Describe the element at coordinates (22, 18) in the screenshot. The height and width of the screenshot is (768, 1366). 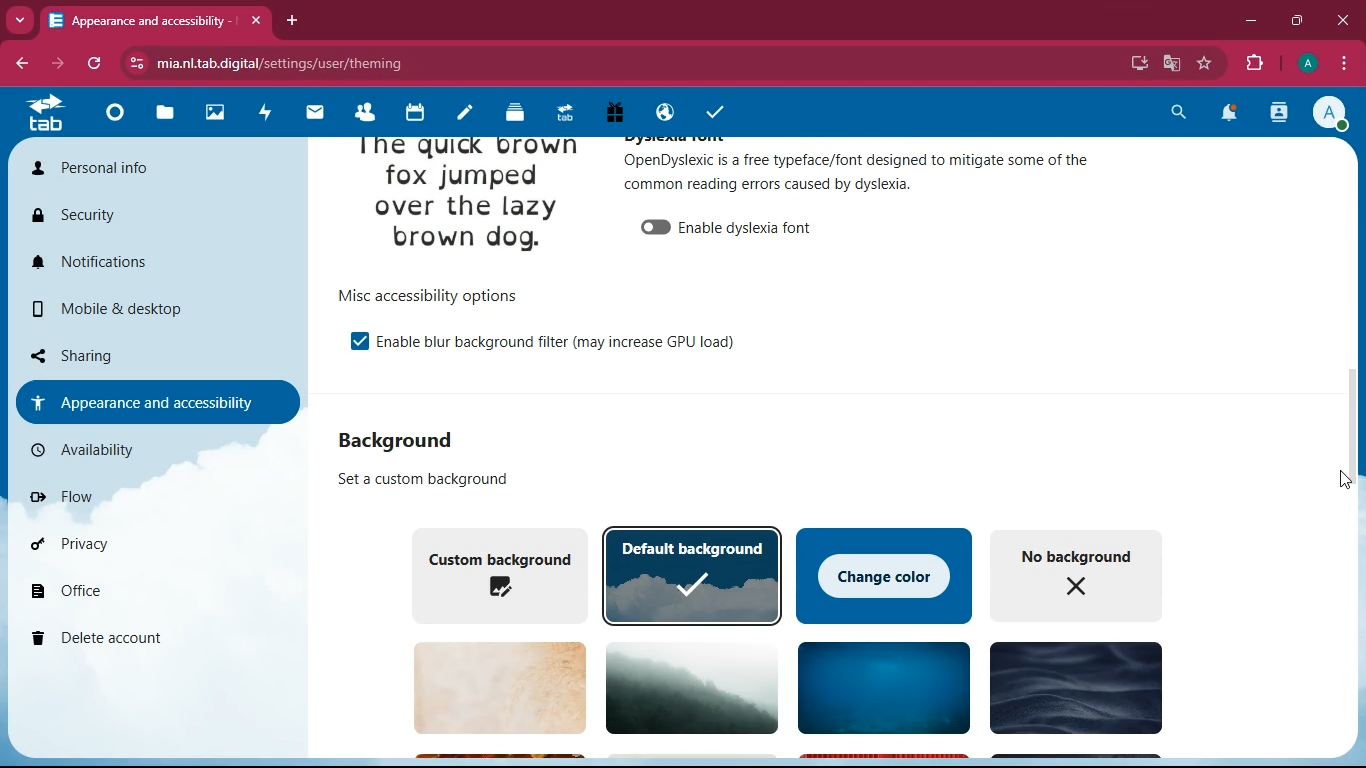
I see `more` at that location.